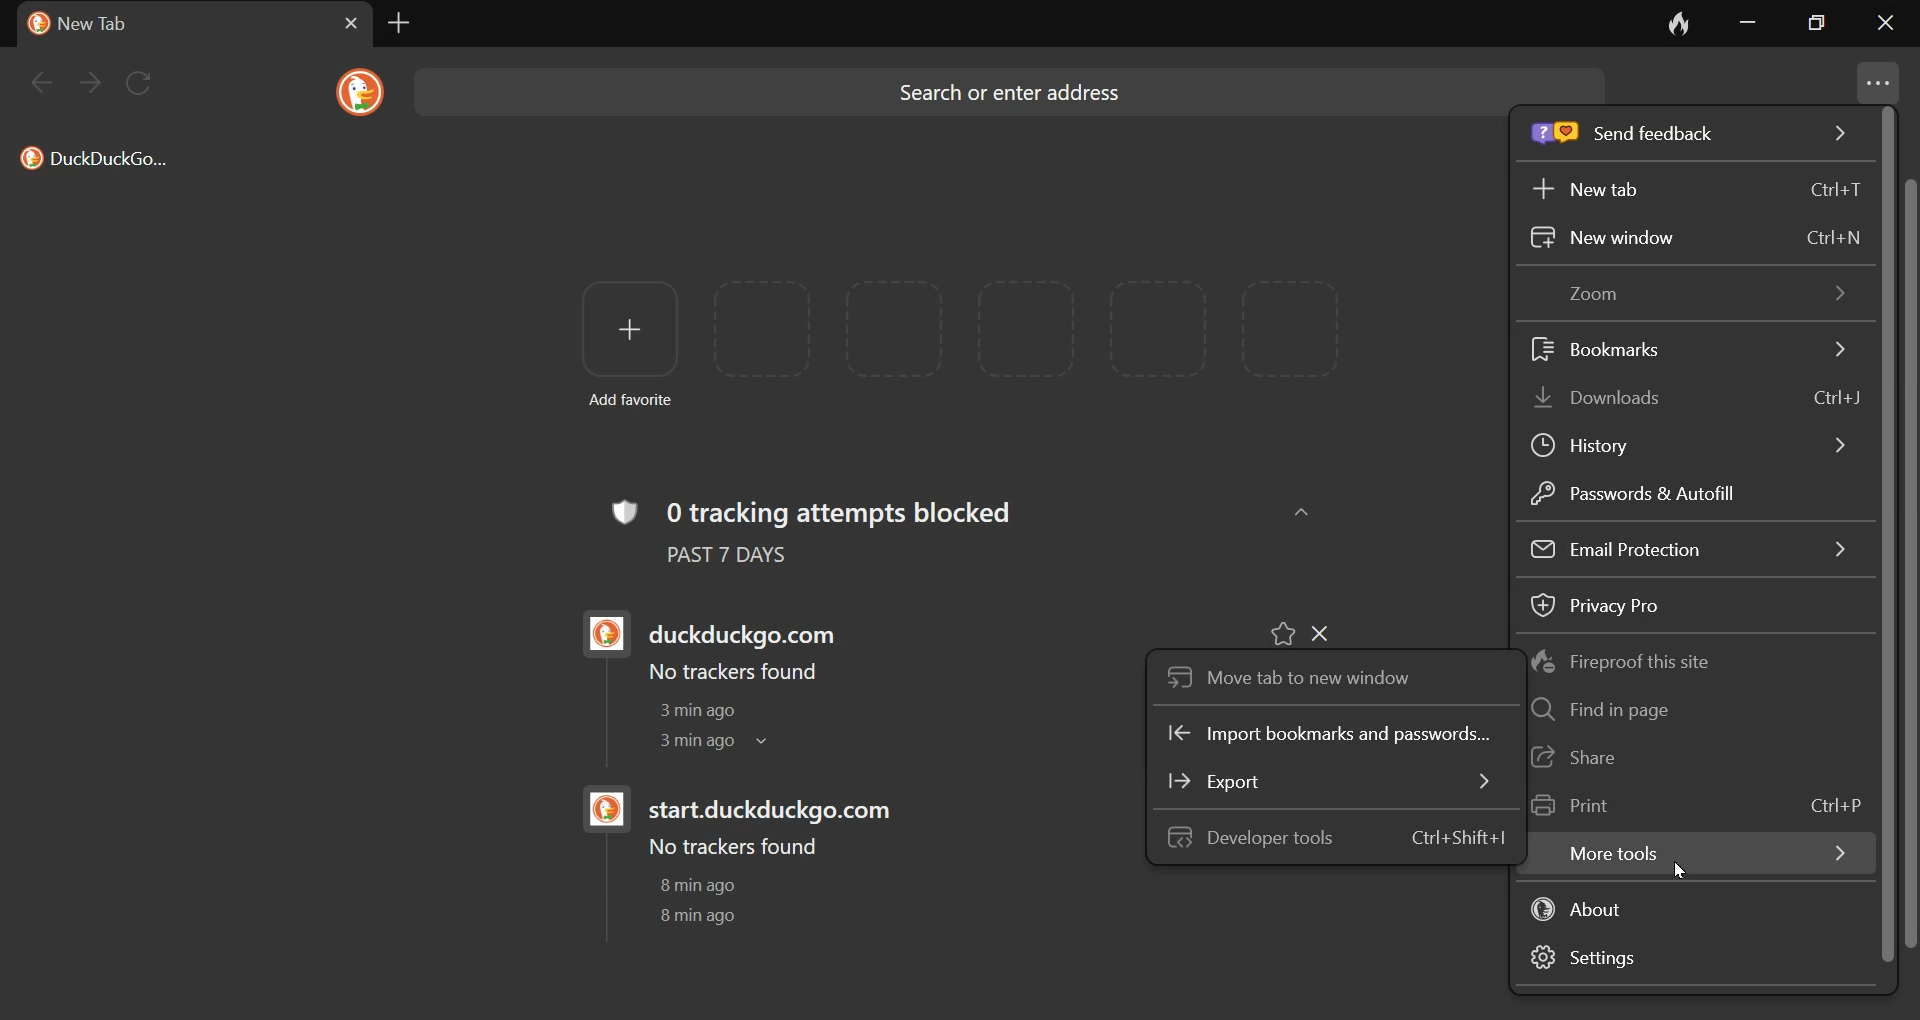 Image resolution: width=1920 pixels, height=1020 pixels. I want to click on favorites, so click(1282, 629).